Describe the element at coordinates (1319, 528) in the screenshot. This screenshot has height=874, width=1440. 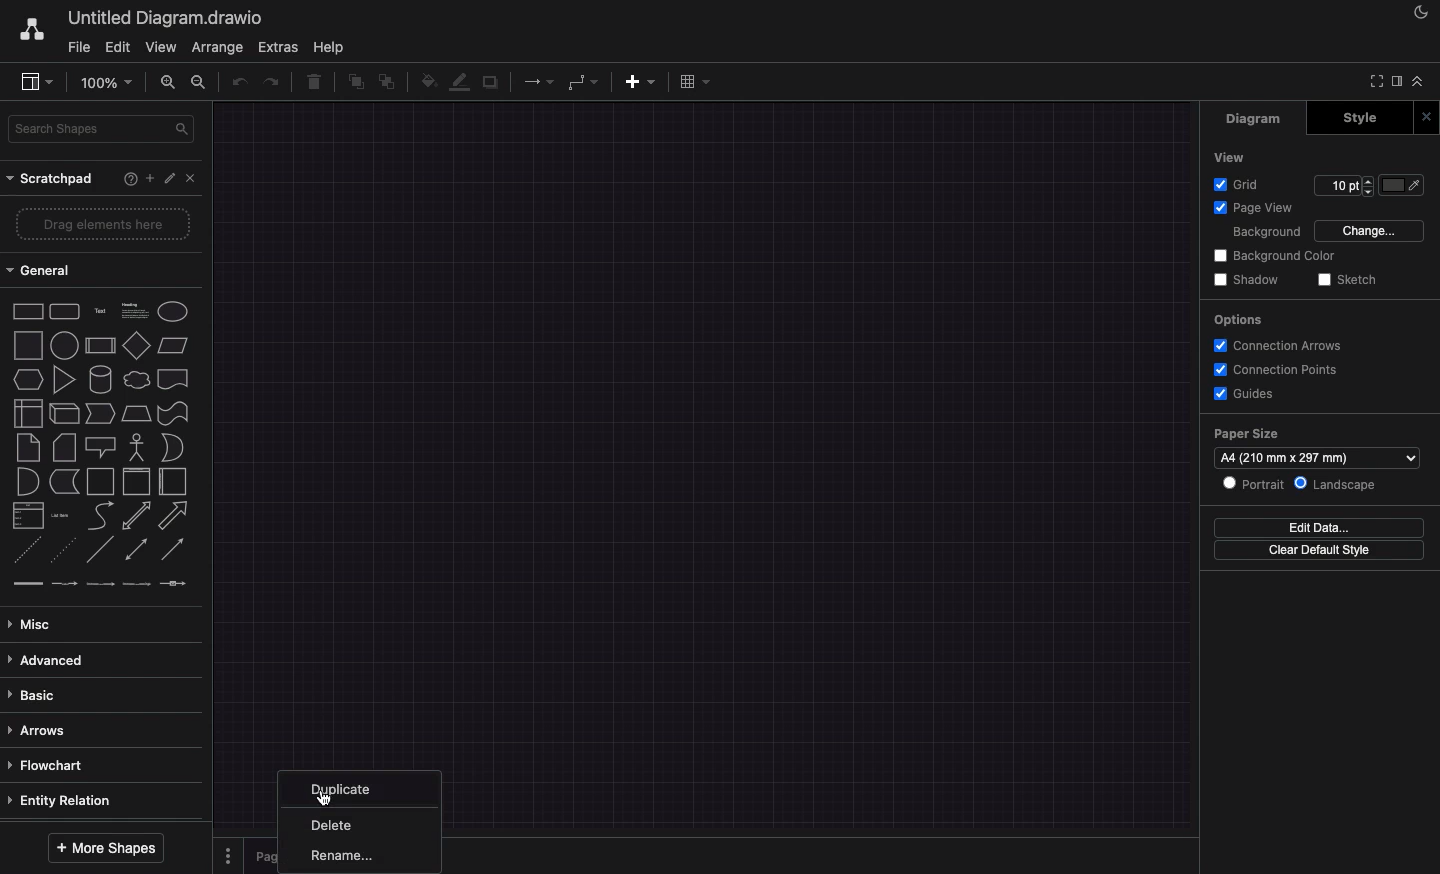
I see `edit data` at that location.